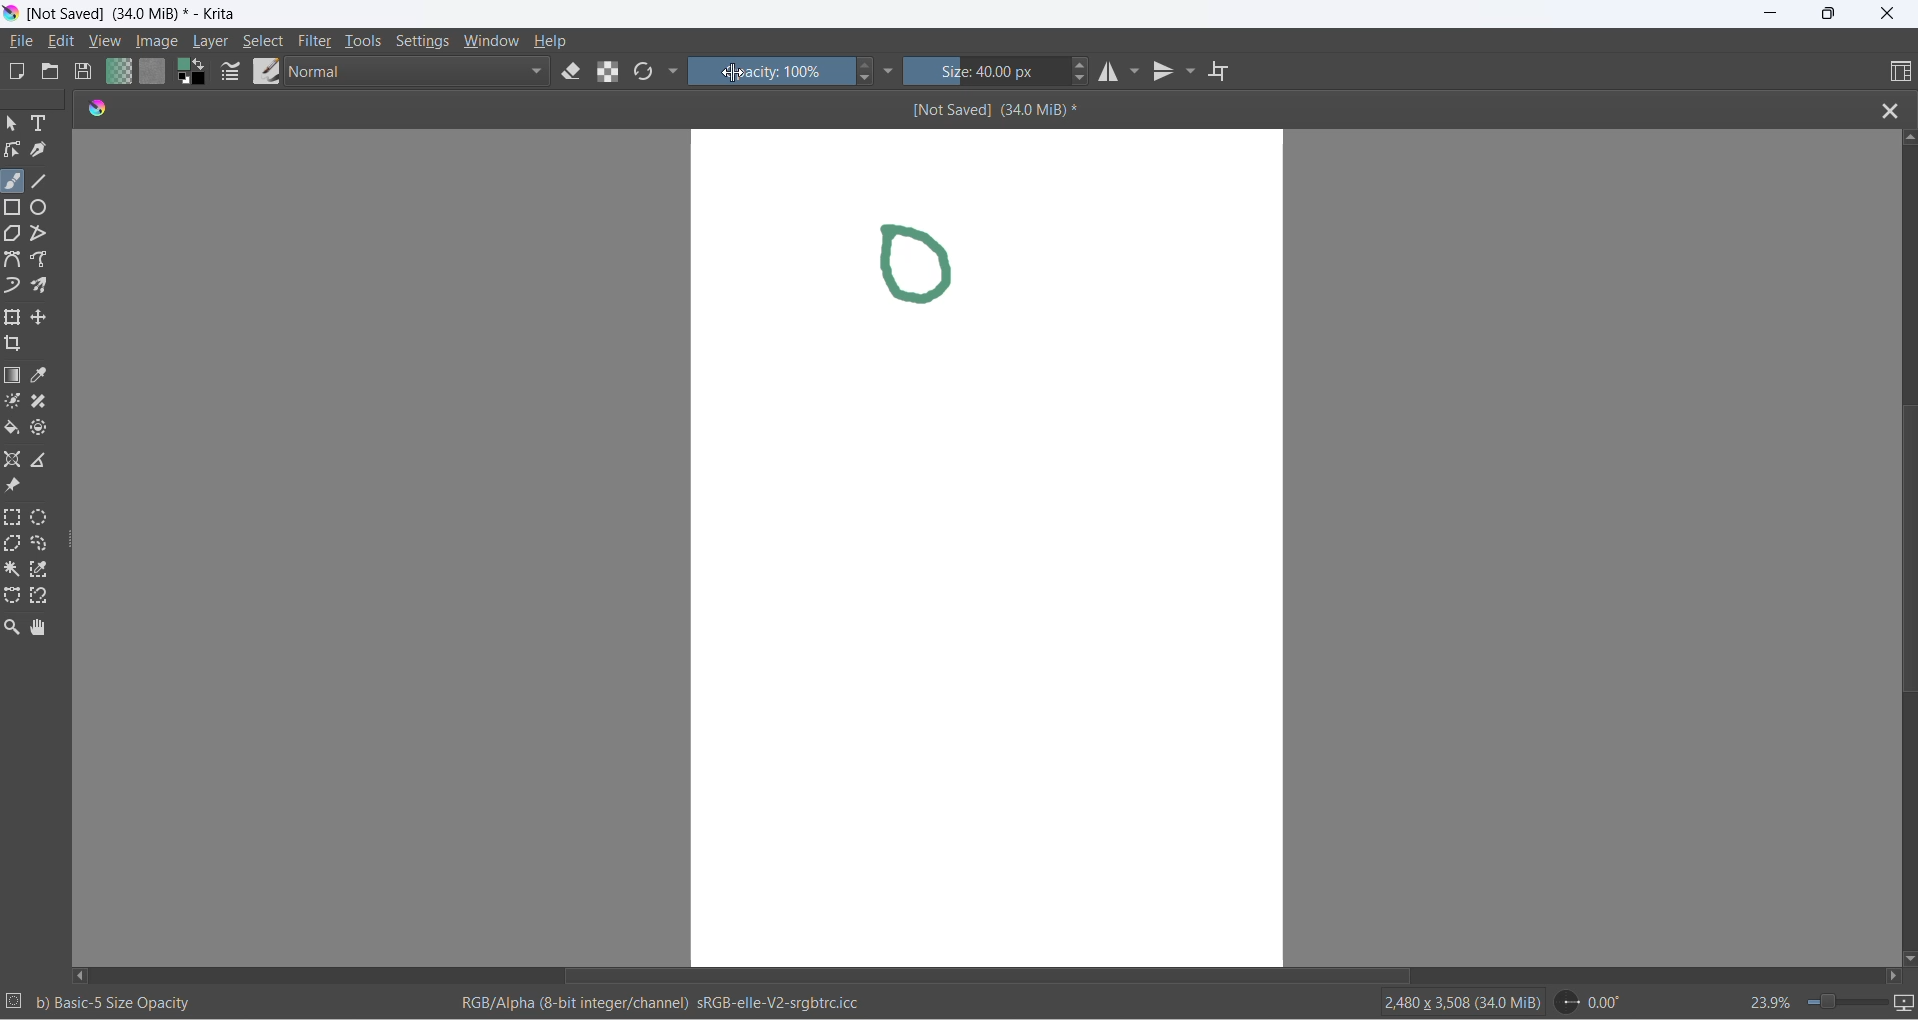  Describe the element at coordinates (118, 72) in the screenshot. I see `fill gradients` at that location.